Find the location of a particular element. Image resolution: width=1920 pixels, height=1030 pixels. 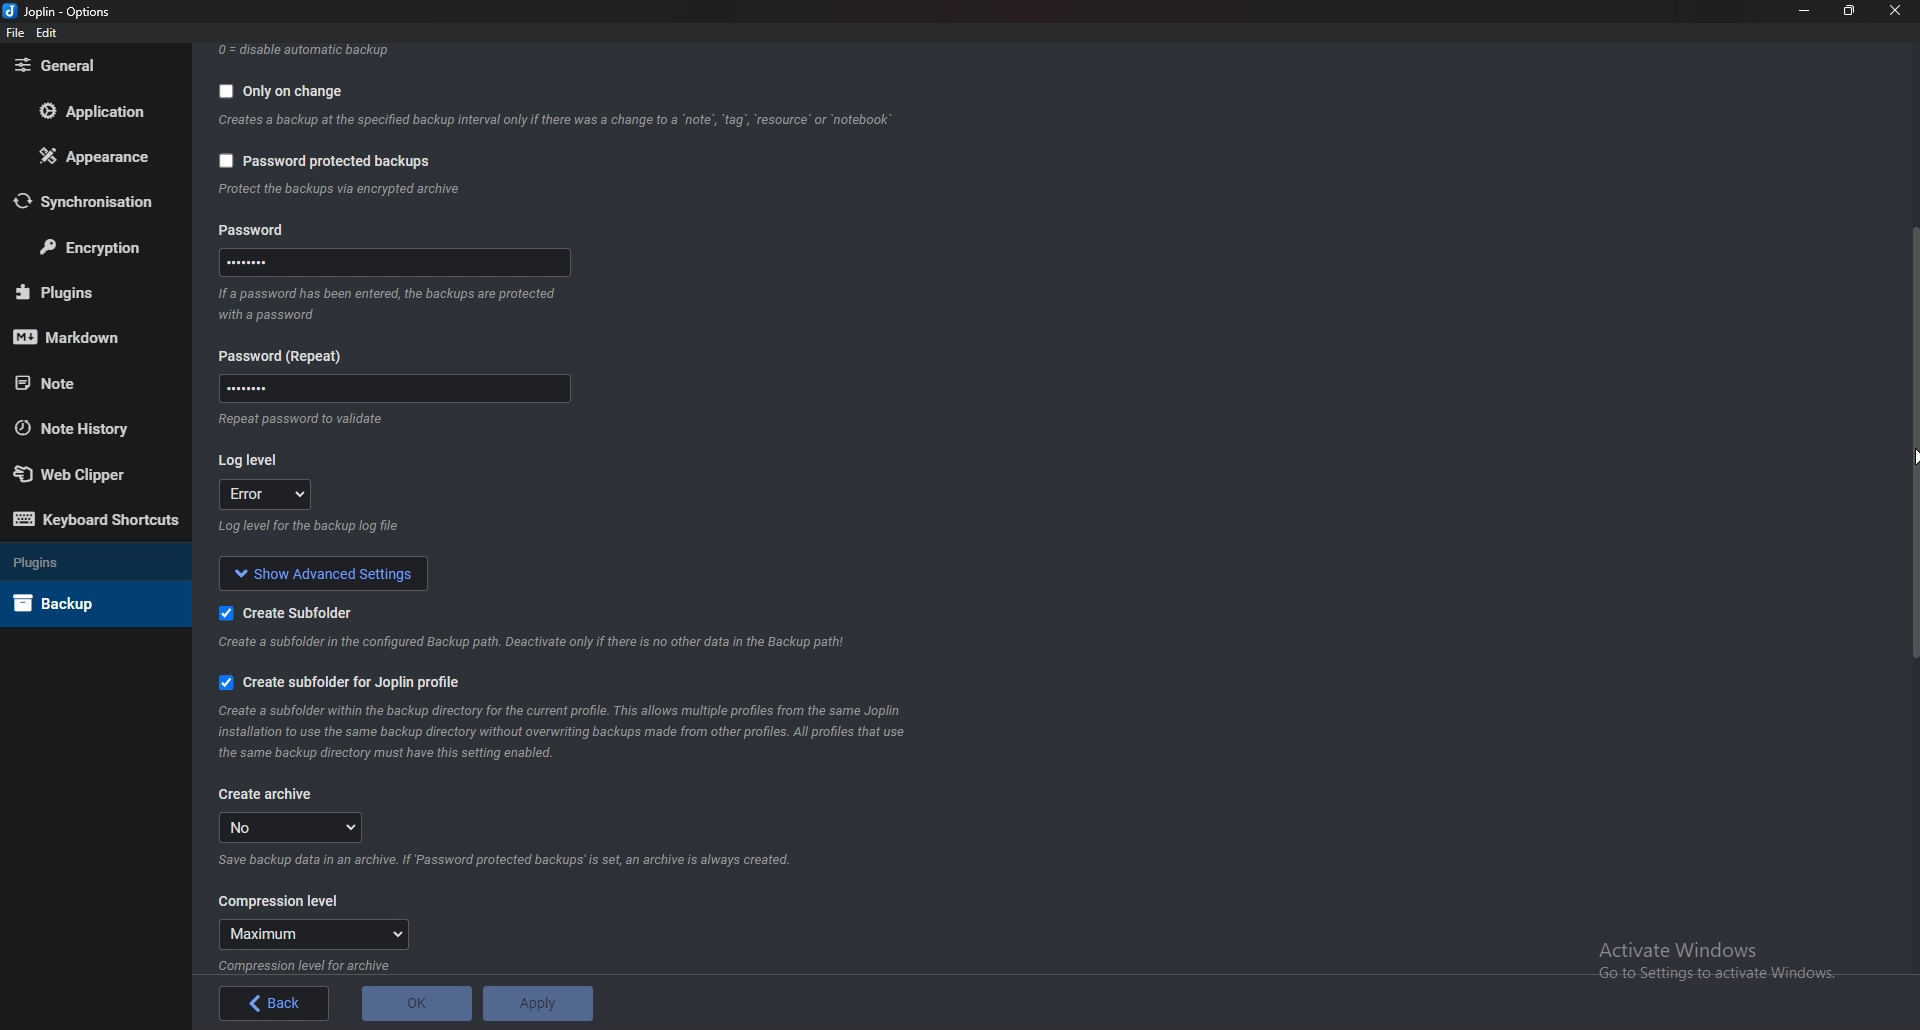

file is located at coordinates (16, 33).